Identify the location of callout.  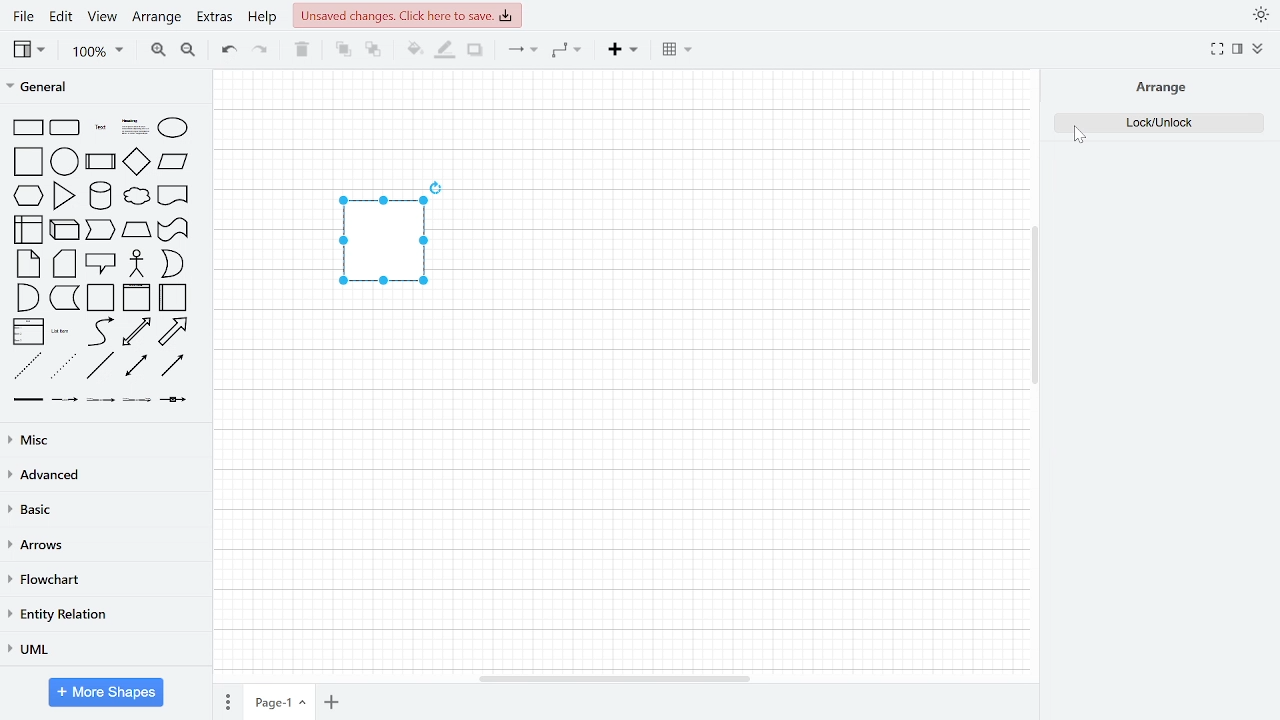
(101, 262).